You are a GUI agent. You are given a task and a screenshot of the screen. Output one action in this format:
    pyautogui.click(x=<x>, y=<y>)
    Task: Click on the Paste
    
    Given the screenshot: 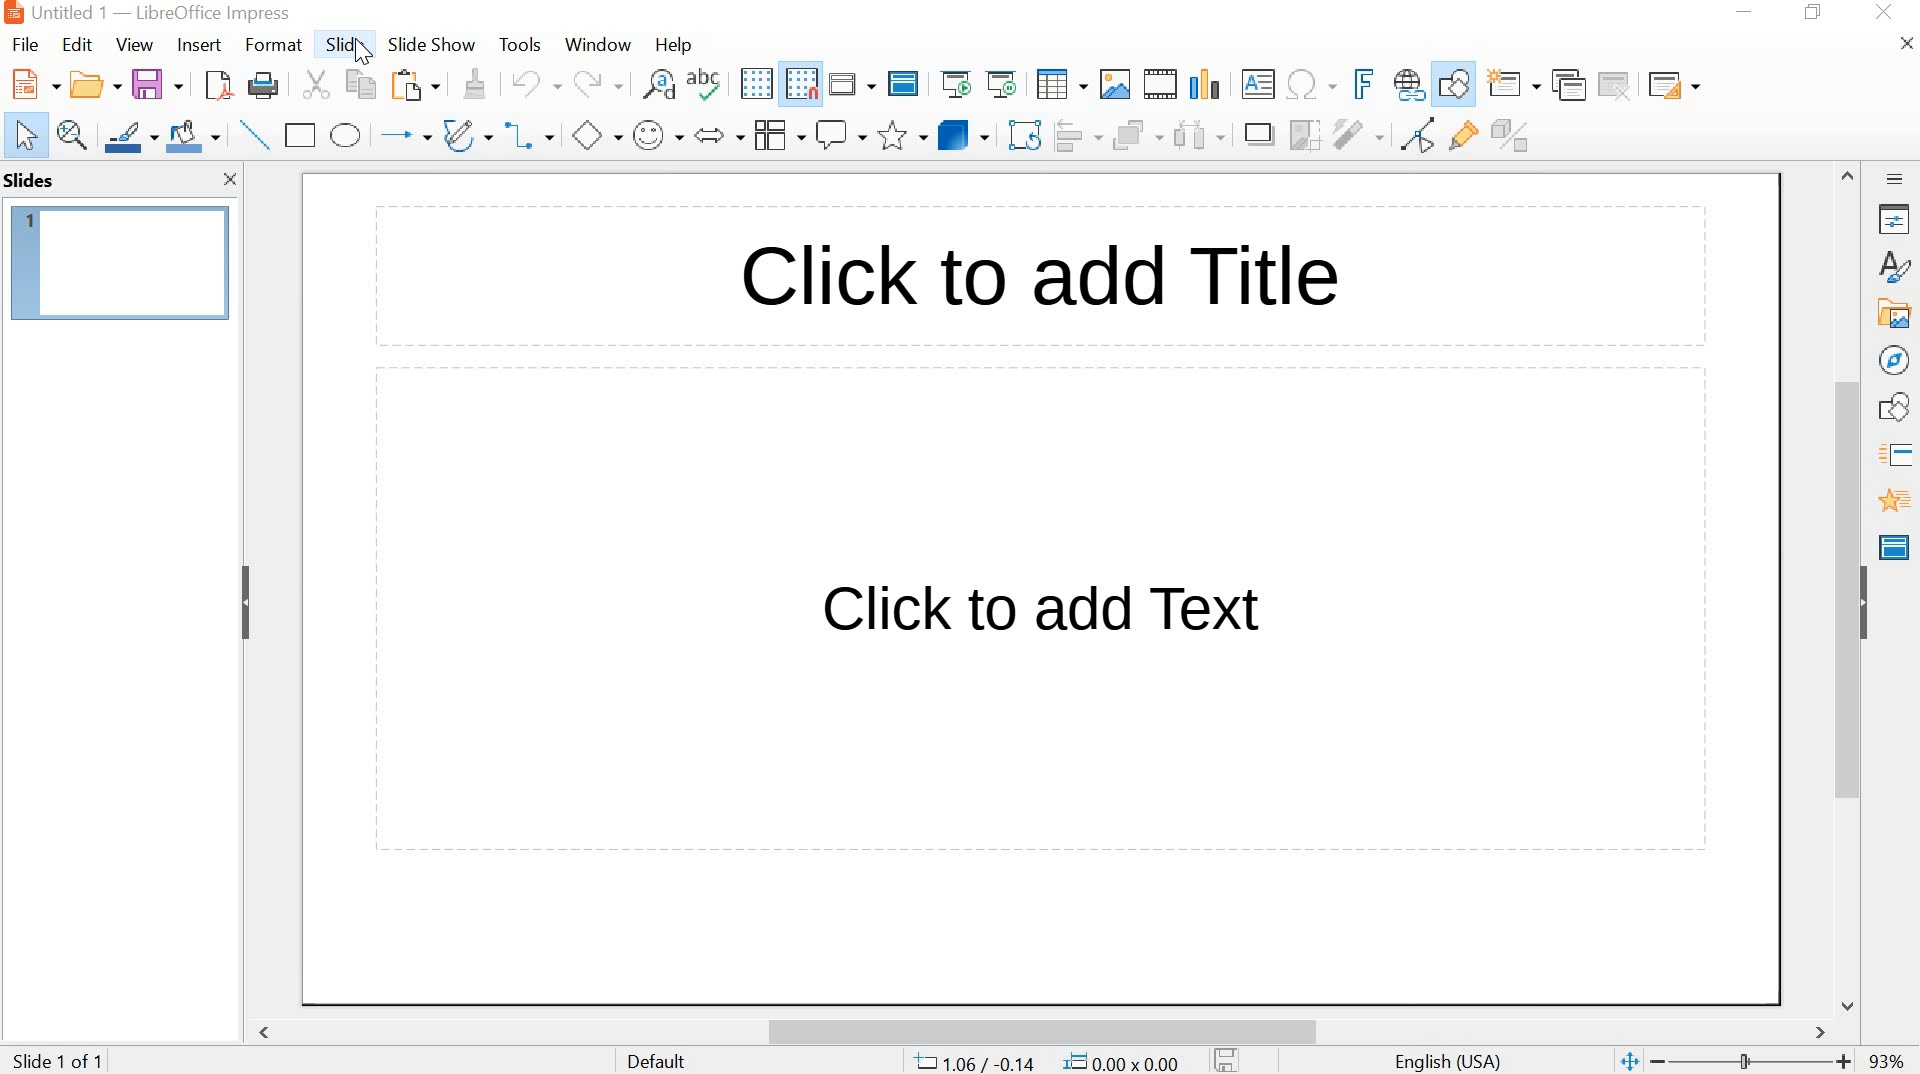 What is the action you would take?
    pyautogui.click(x=416, y=86)
    